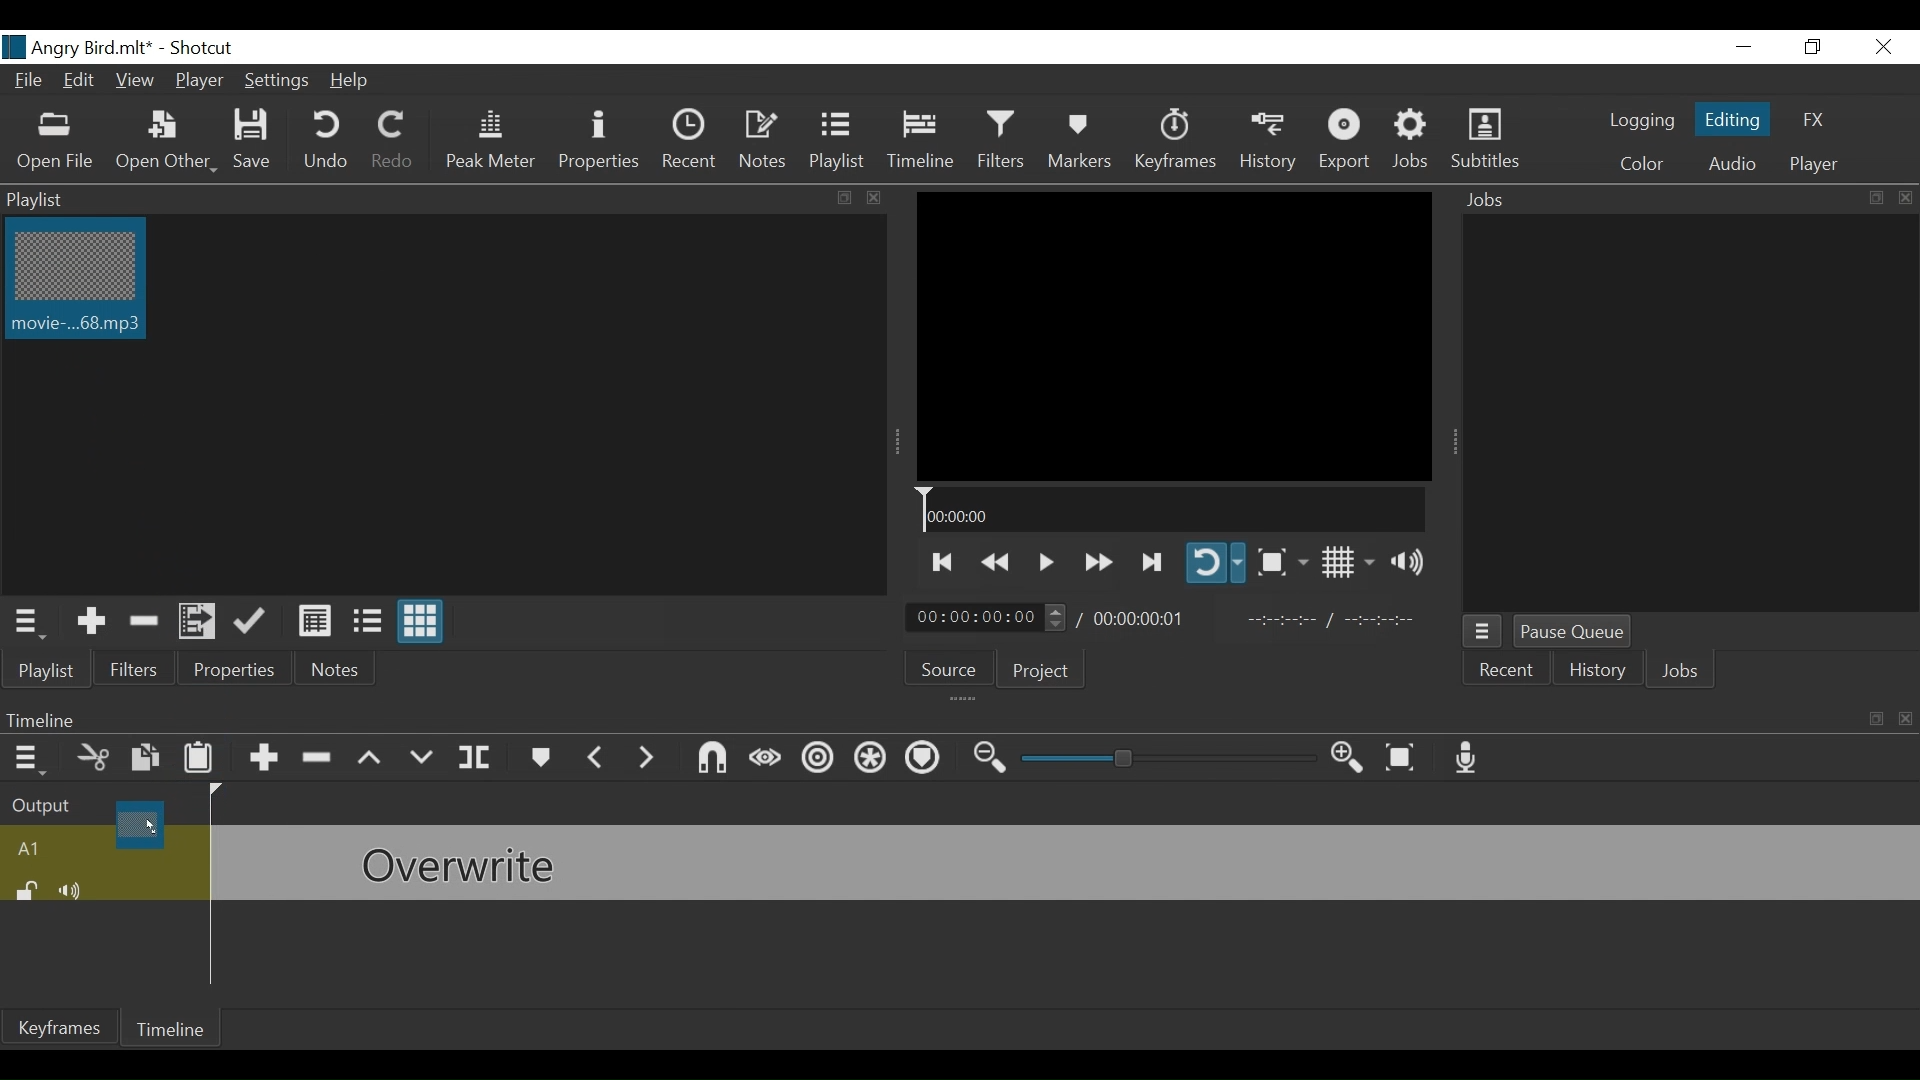  What do you see at coordinates (203, 49) in the screenshot?
I see `Shotcut` at bounding box center [203, 49].